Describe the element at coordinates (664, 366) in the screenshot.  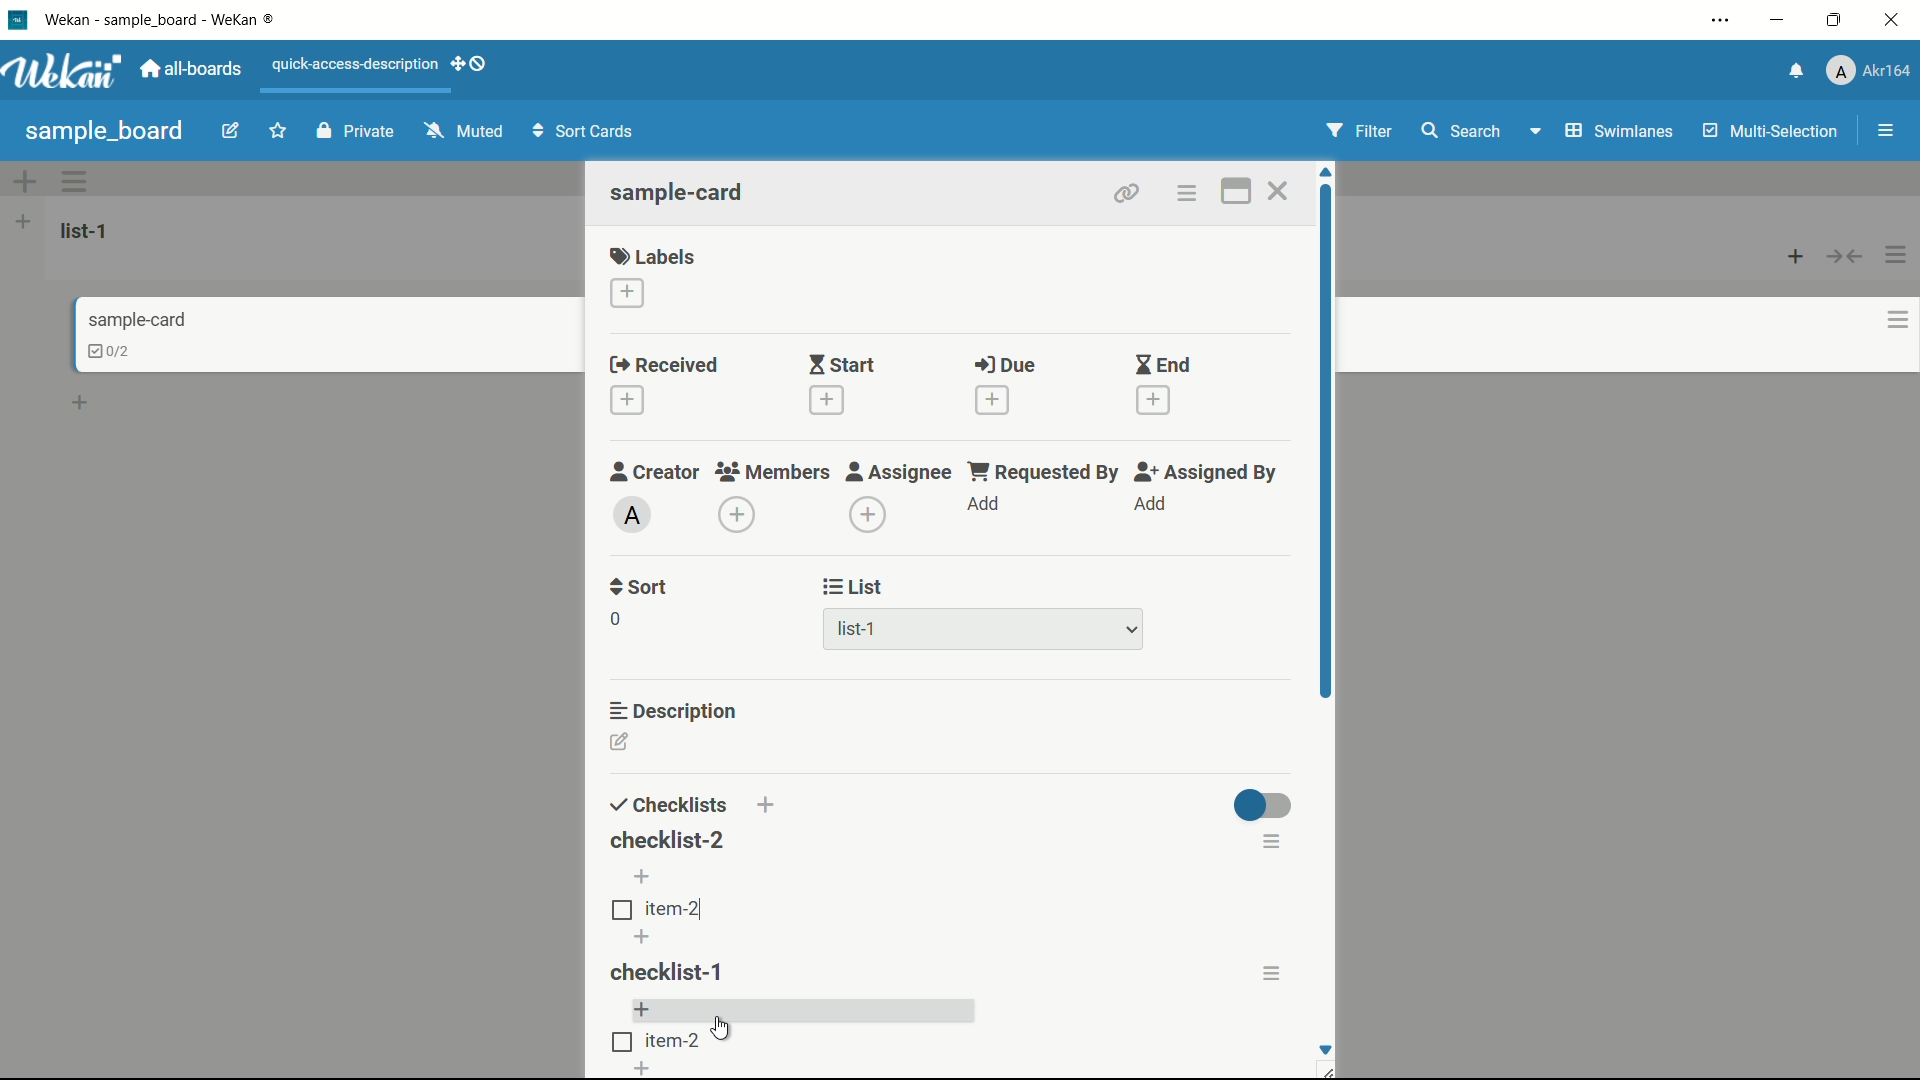
I see `received` at that location.